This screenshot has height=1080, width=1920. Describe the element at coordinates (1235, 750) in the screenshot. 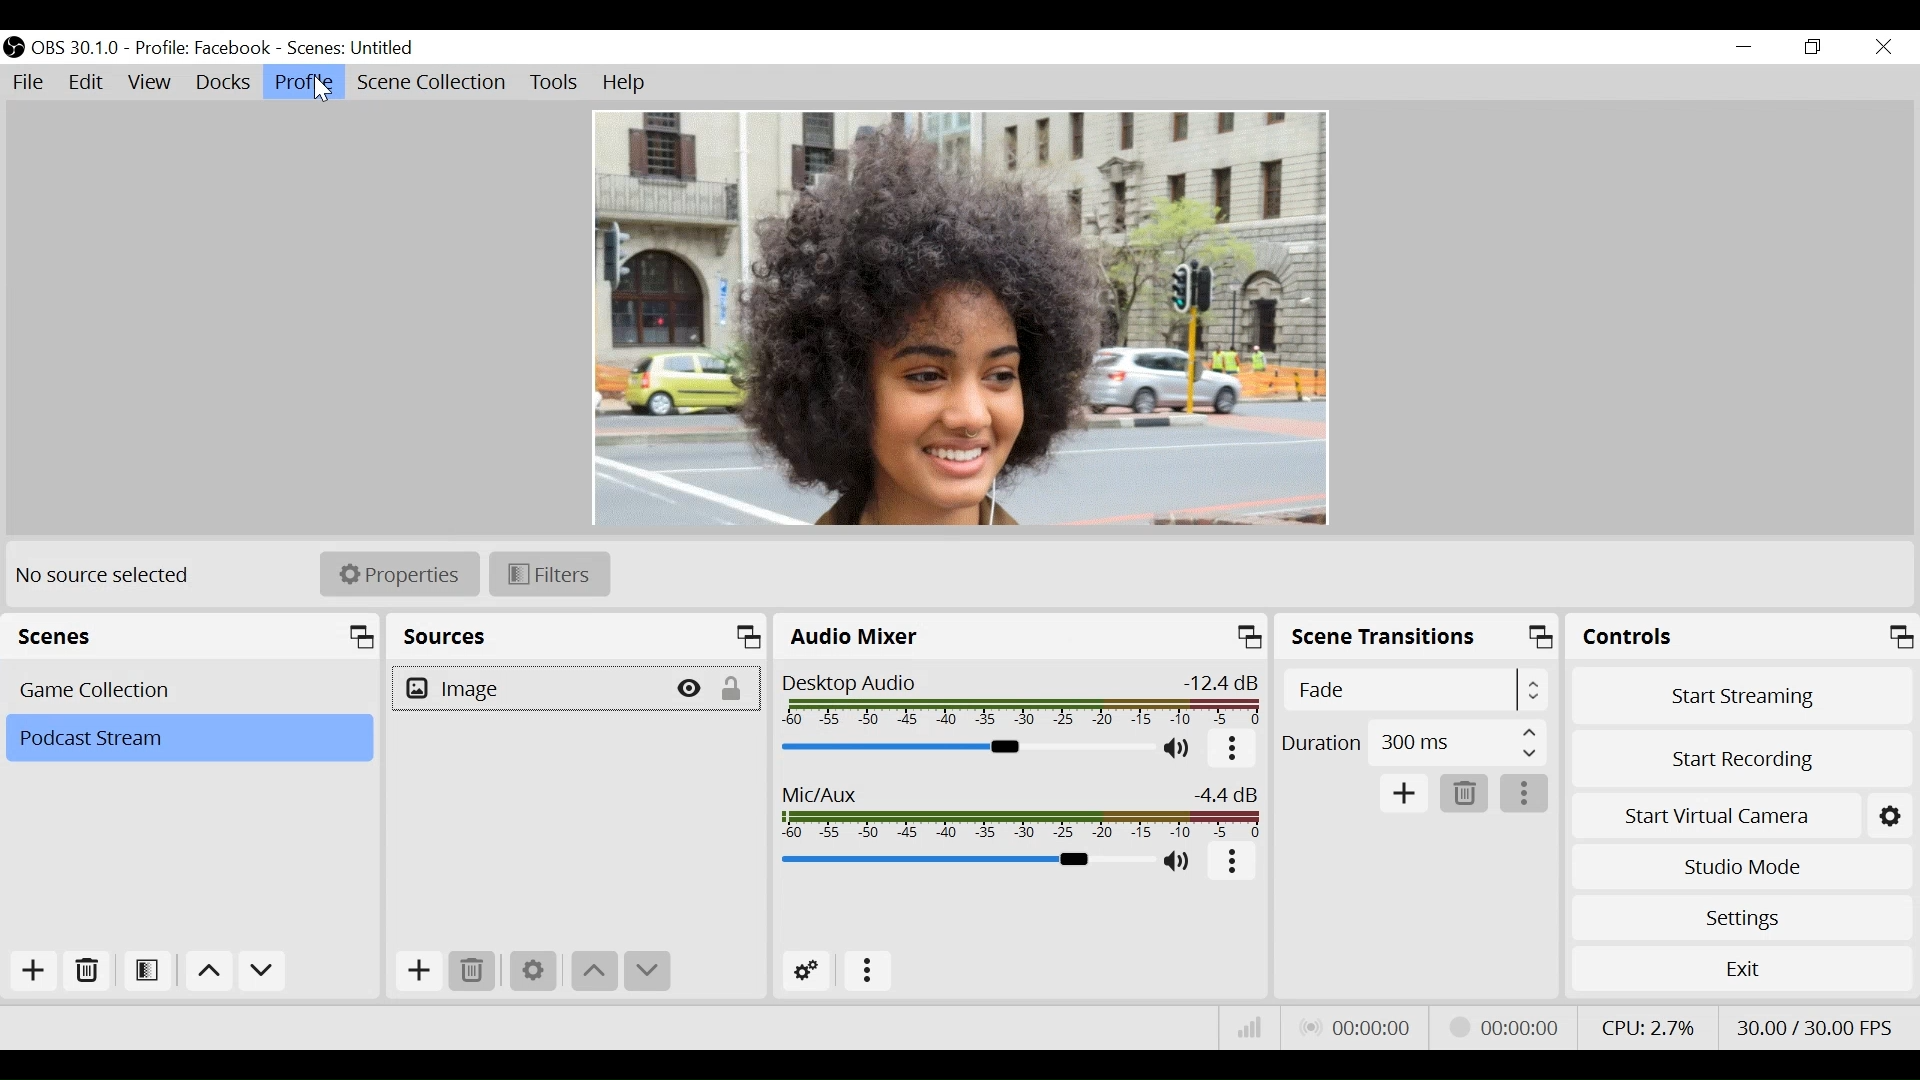

I see `More options` at that location.